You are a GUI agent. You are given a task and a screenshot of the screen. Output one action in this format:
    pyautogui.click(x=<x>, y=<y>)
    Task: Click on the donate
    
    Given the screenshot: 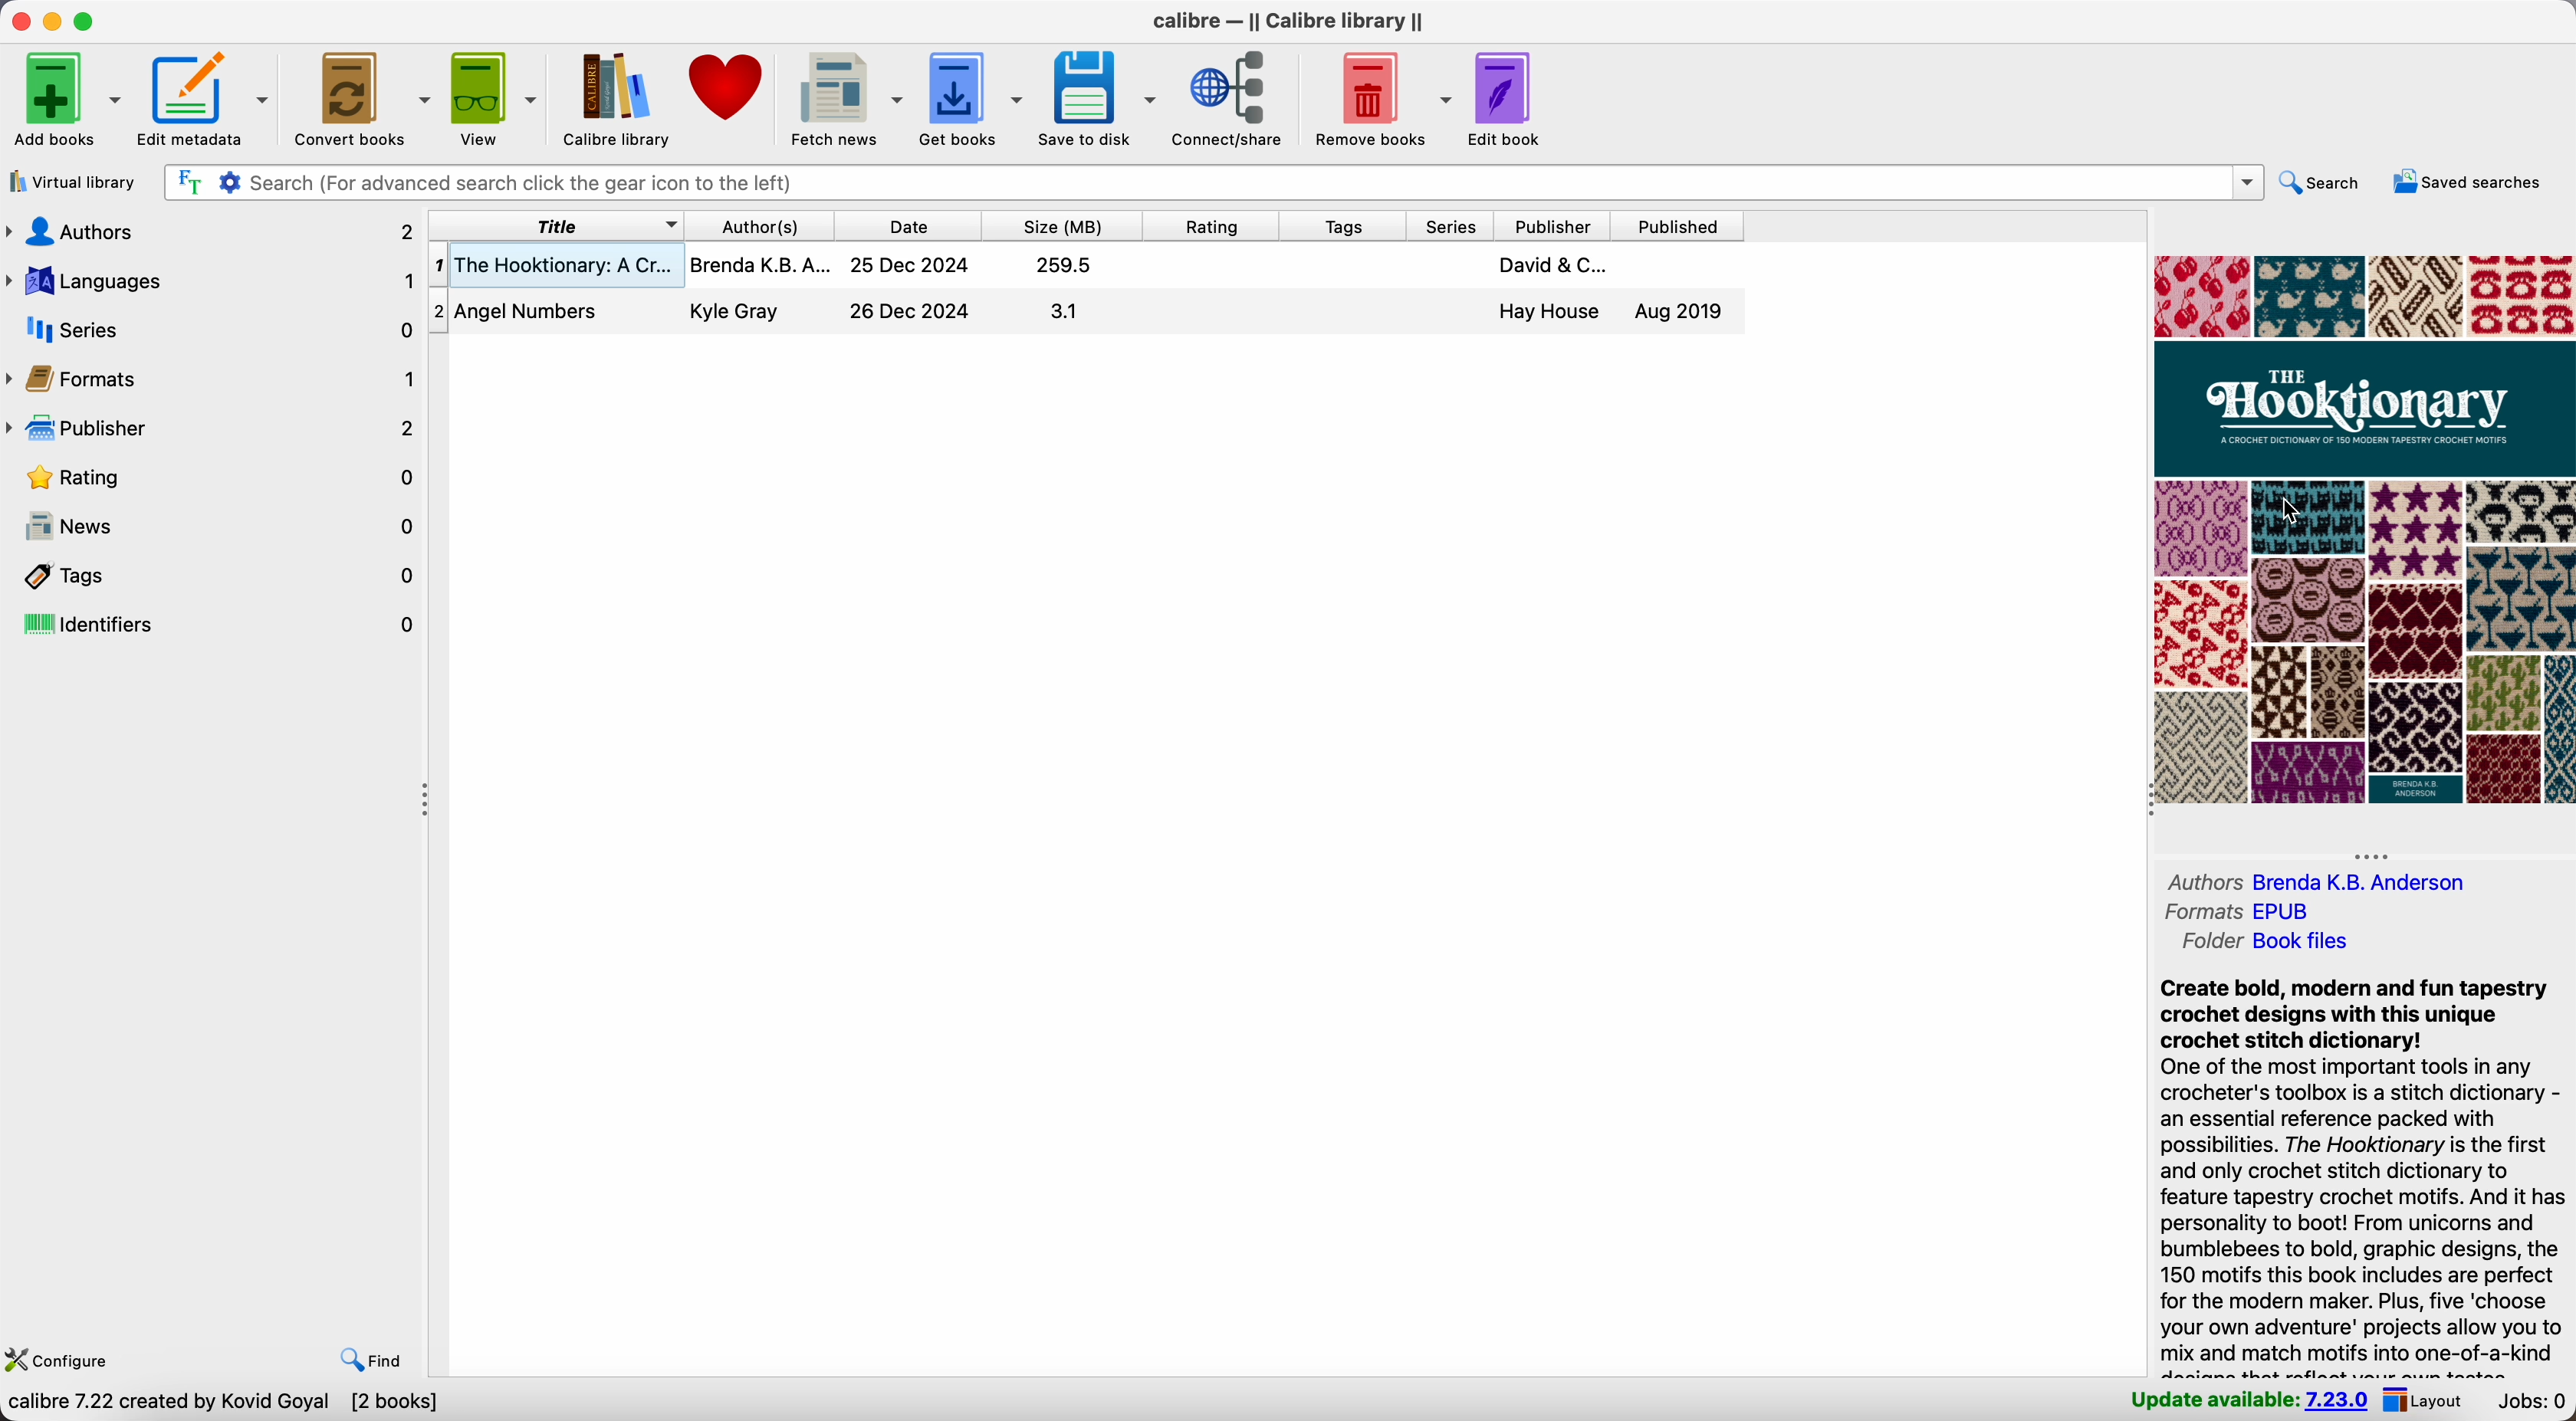 What is the action you would take?
    pyautogui.click(x=730, y=88)
    